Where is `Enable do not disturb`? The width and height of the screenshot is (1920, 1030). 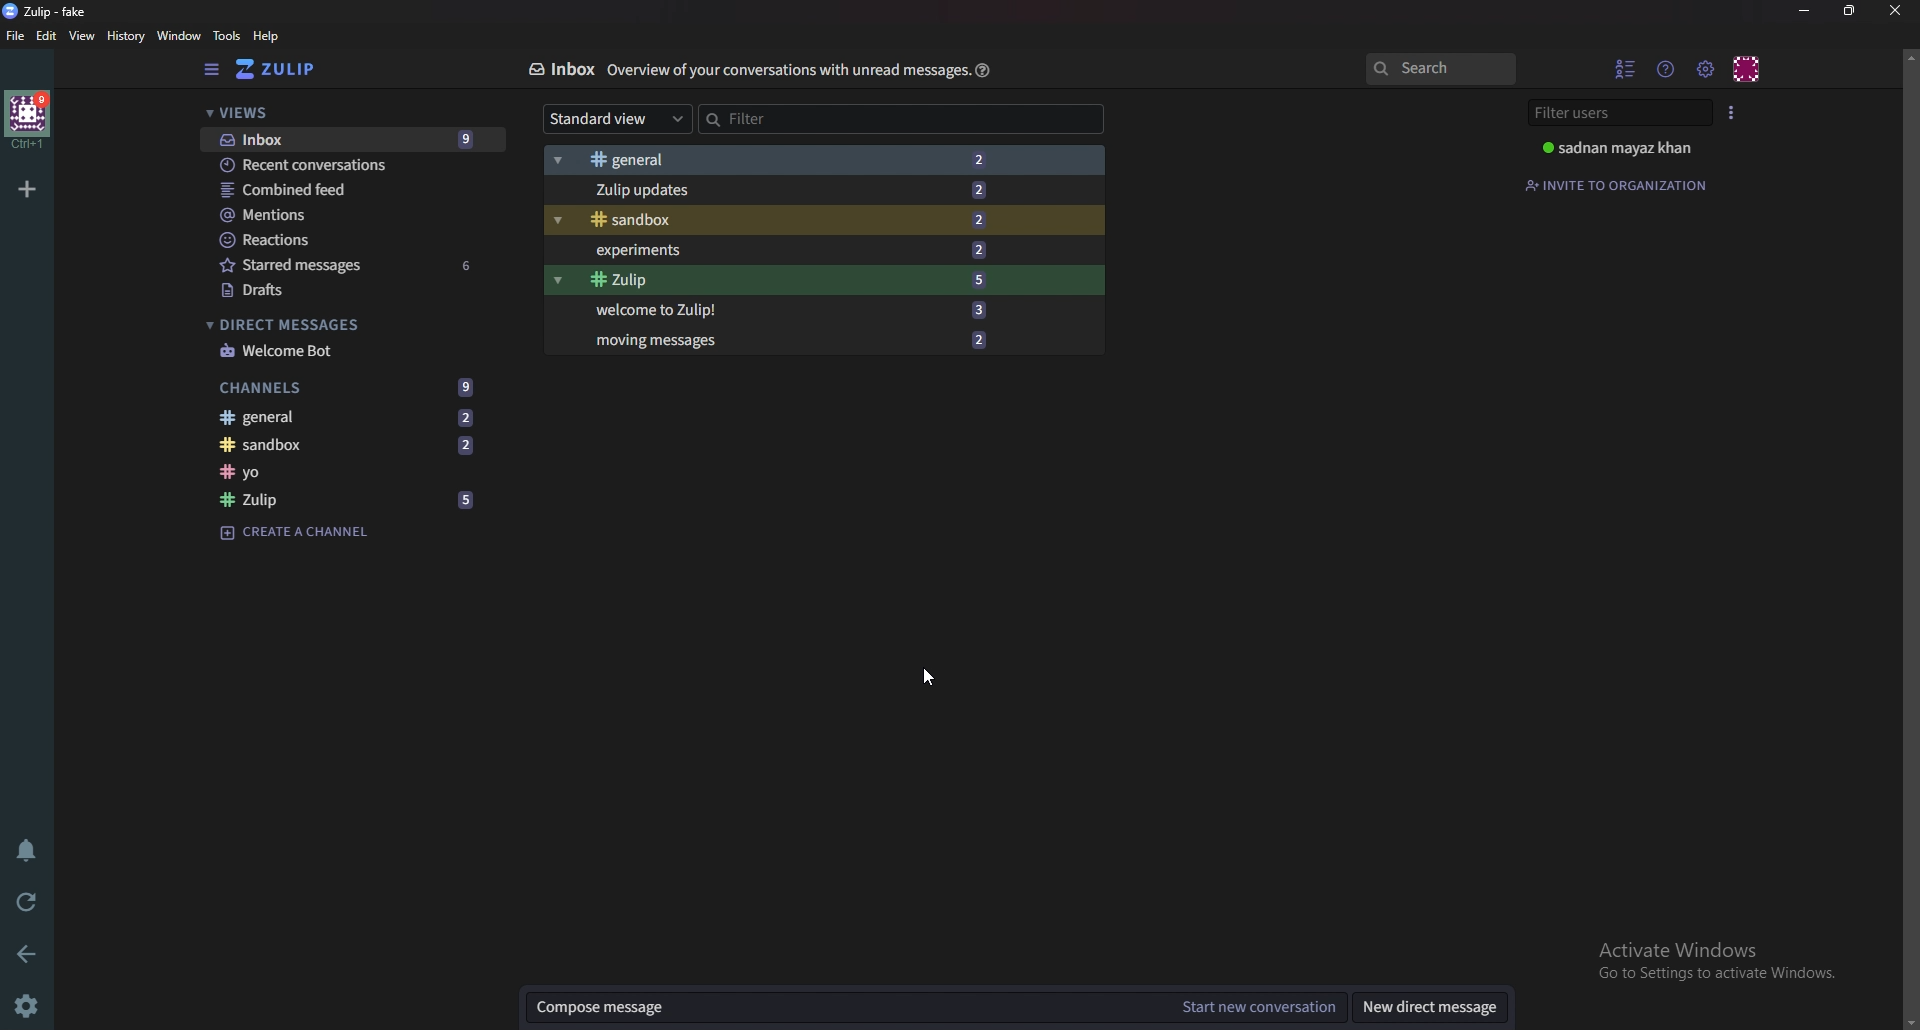 Enable do not disturb is located at coordinates (28, 851).